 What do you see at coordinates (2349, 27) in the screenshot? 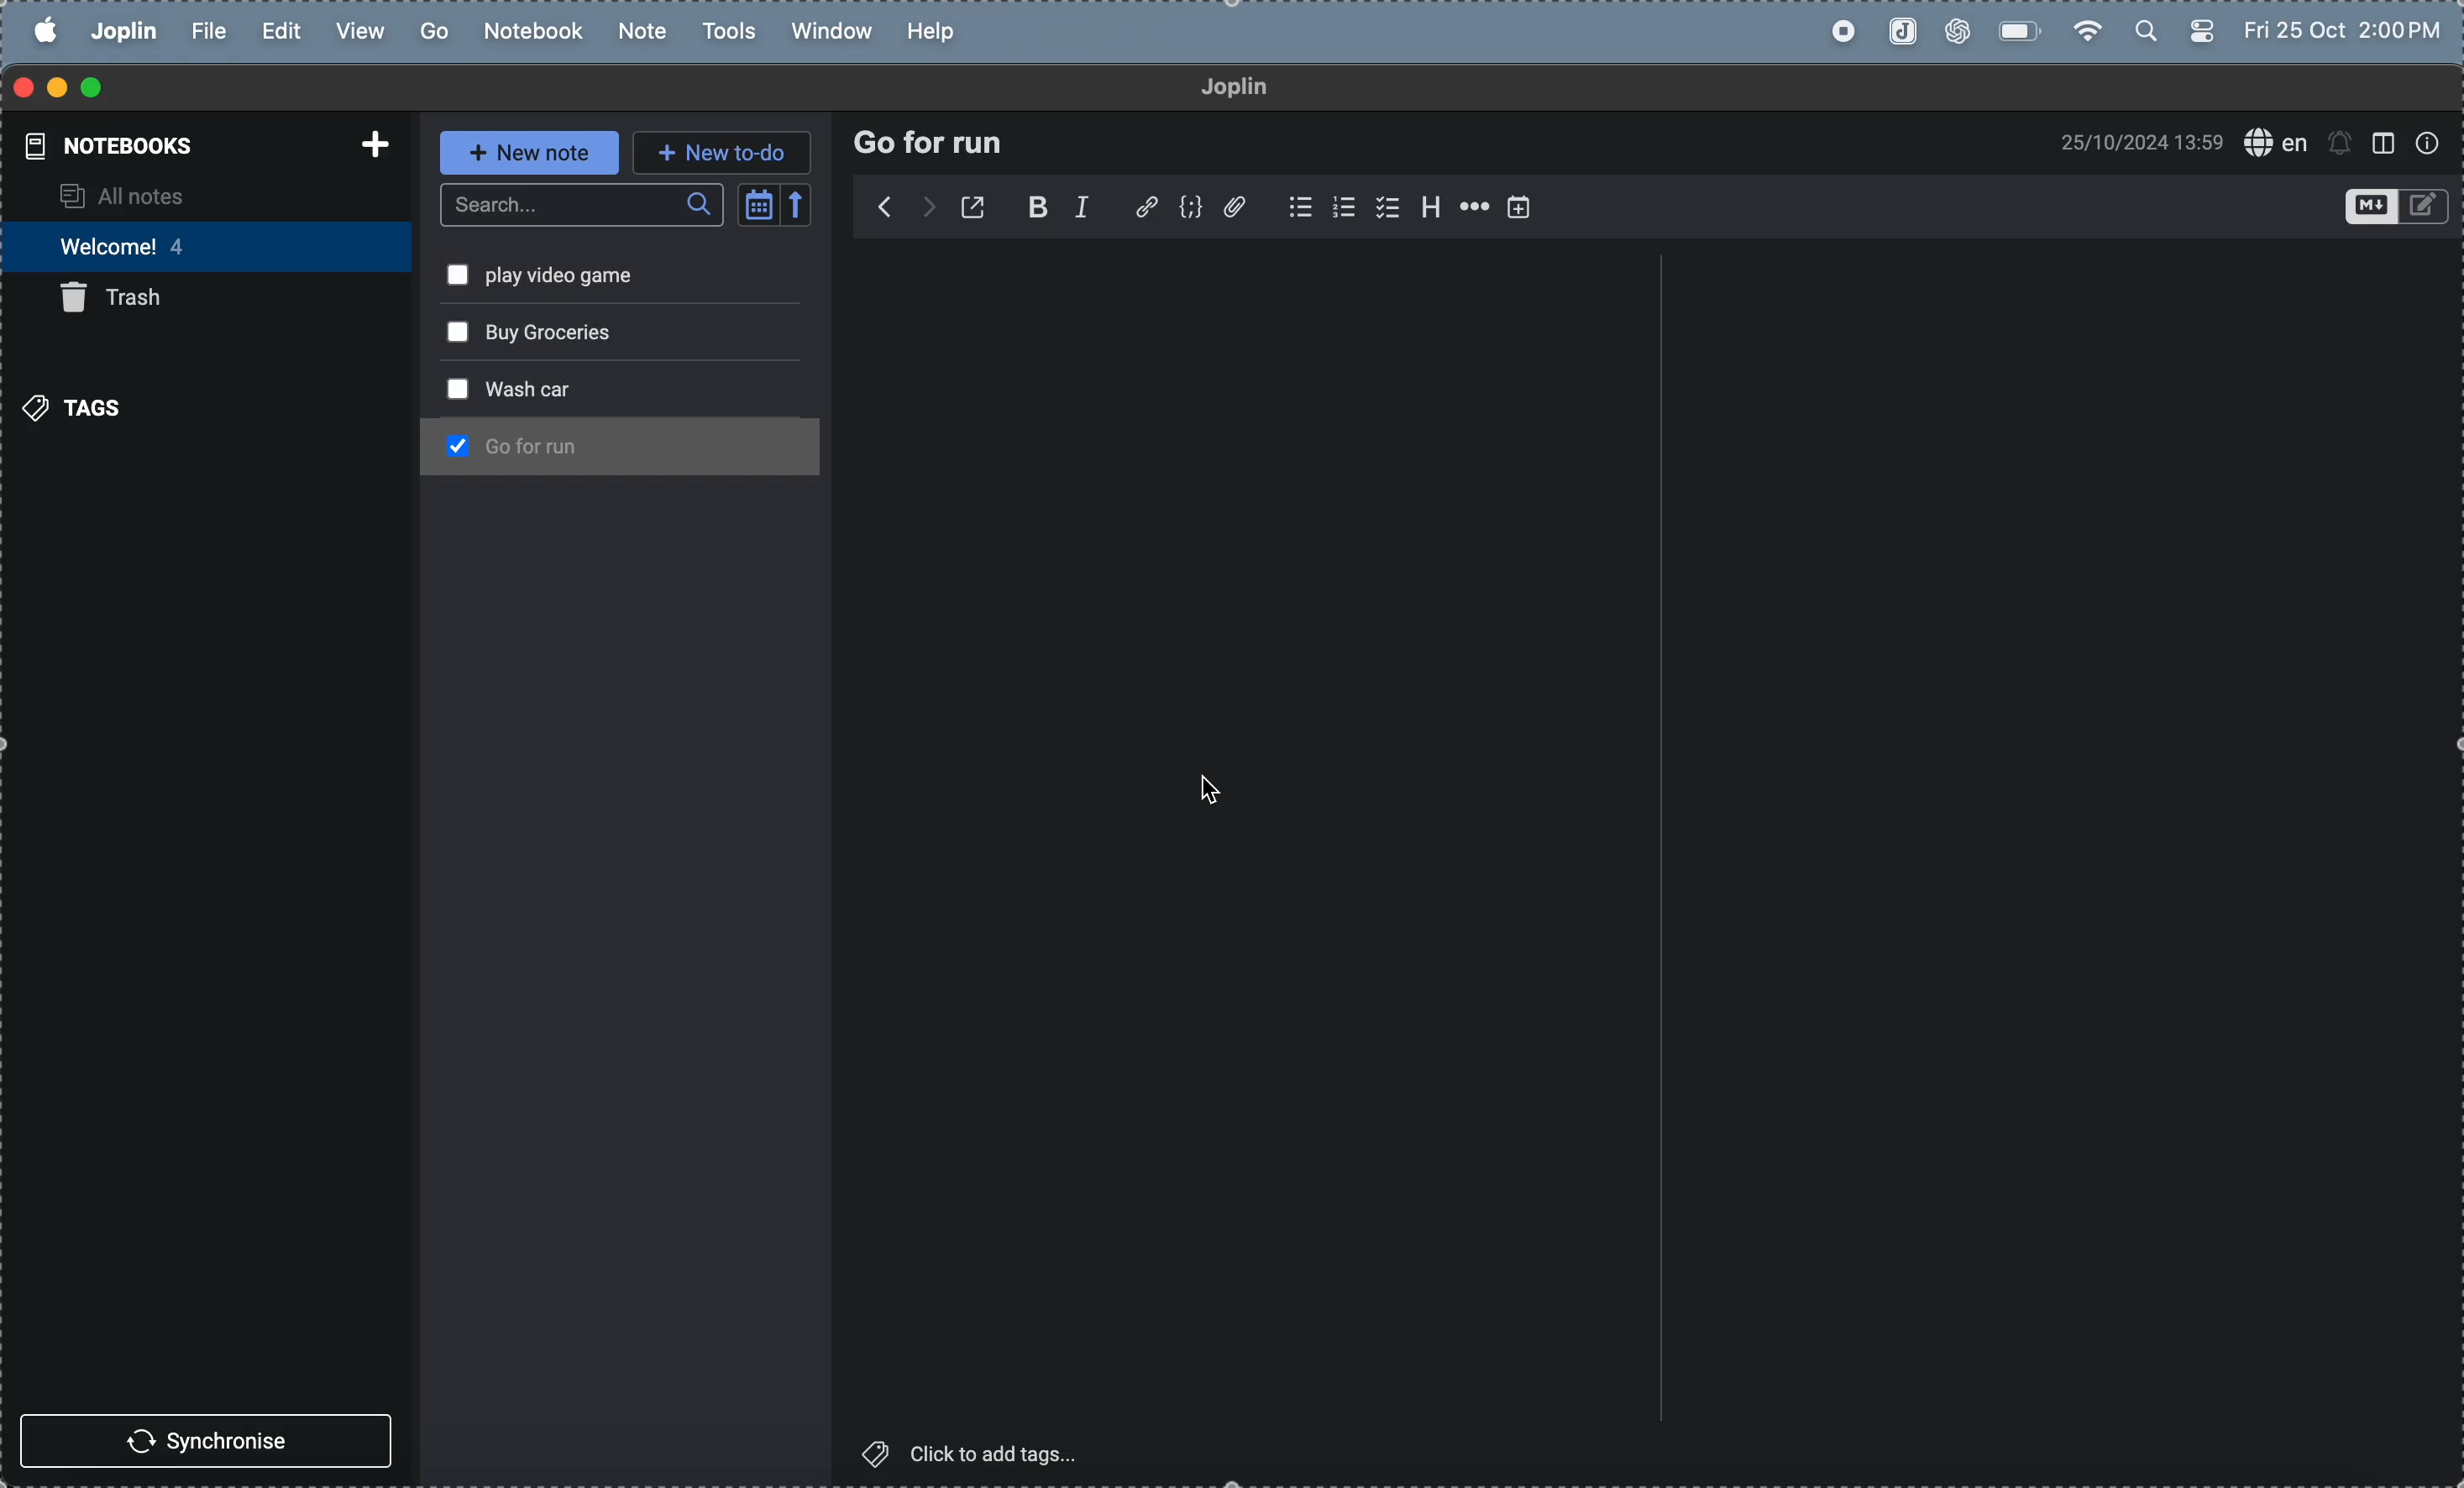
I see `time and date` at bounding box center [2349, 27].